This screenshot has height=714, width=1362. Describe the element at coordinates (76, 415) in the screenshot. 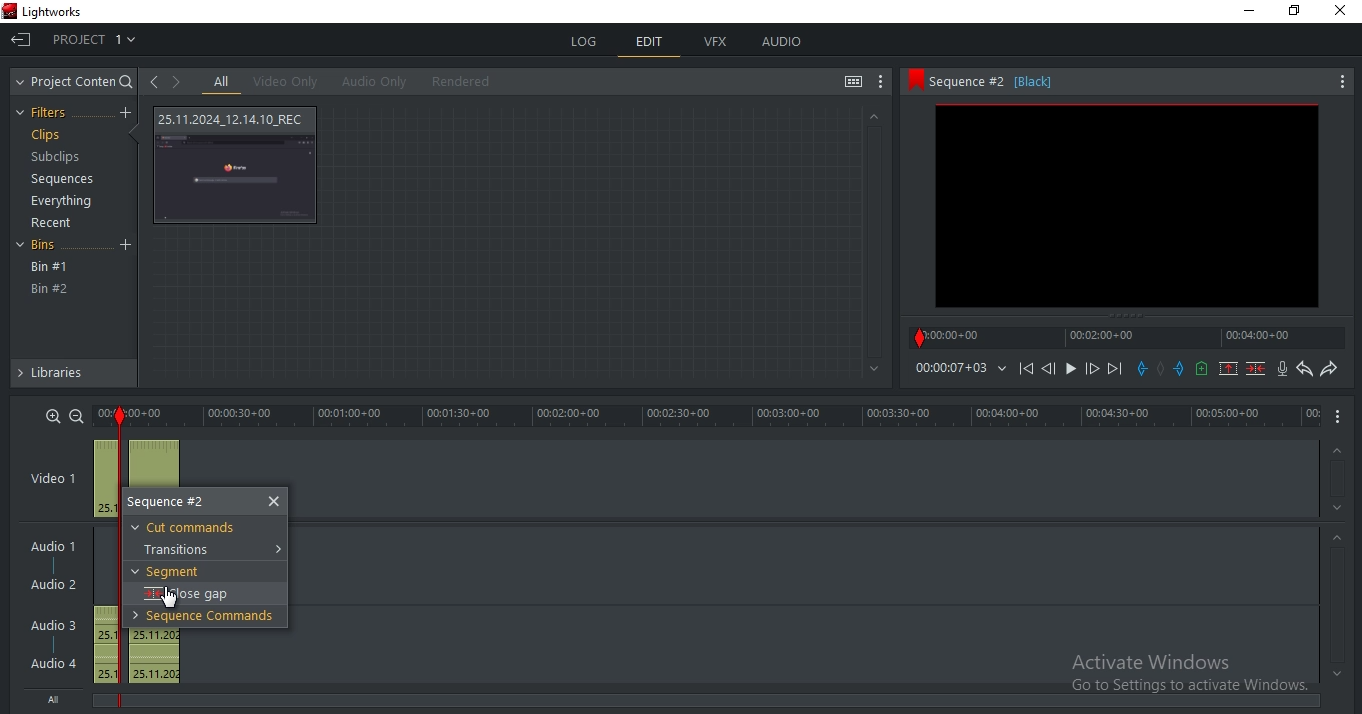

I see `zoom out` at that location.